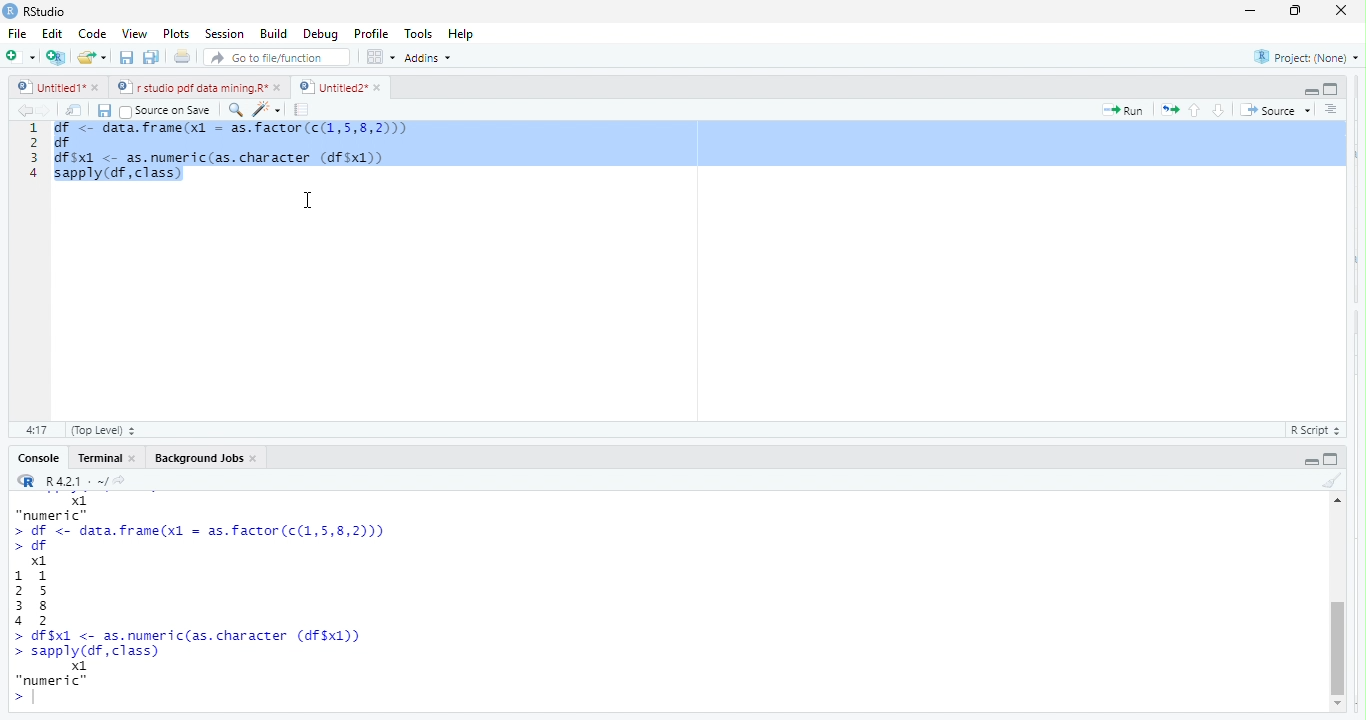  Describe the element at coordinates (1312, 430) in the screenshot. I see `RScript ` at that location.